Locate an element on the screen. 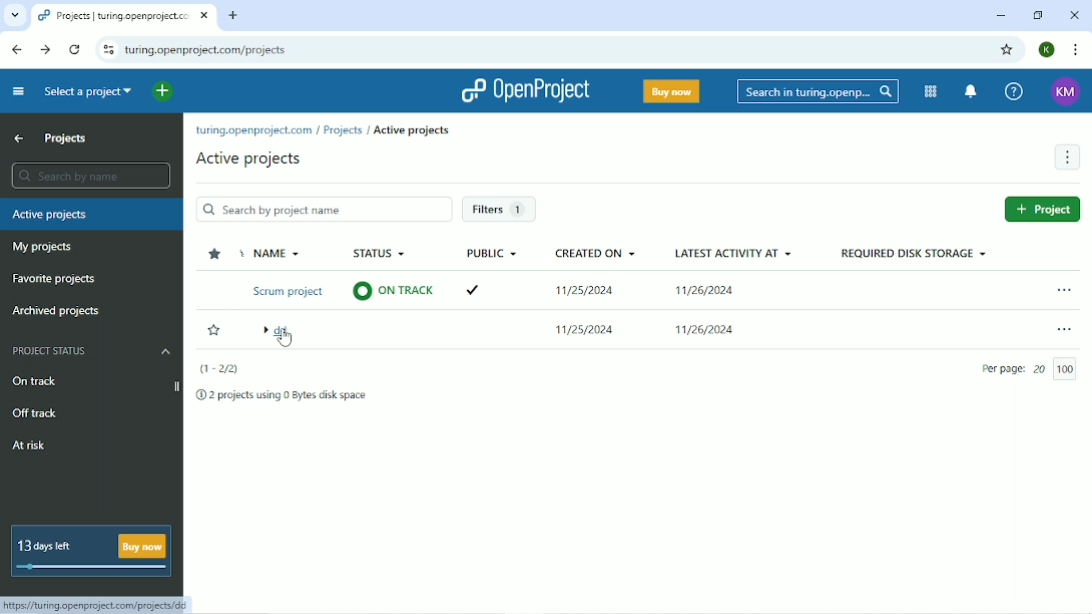 This screenshot has width=1092, height=614. Forward is located at coordinates (45, 49).